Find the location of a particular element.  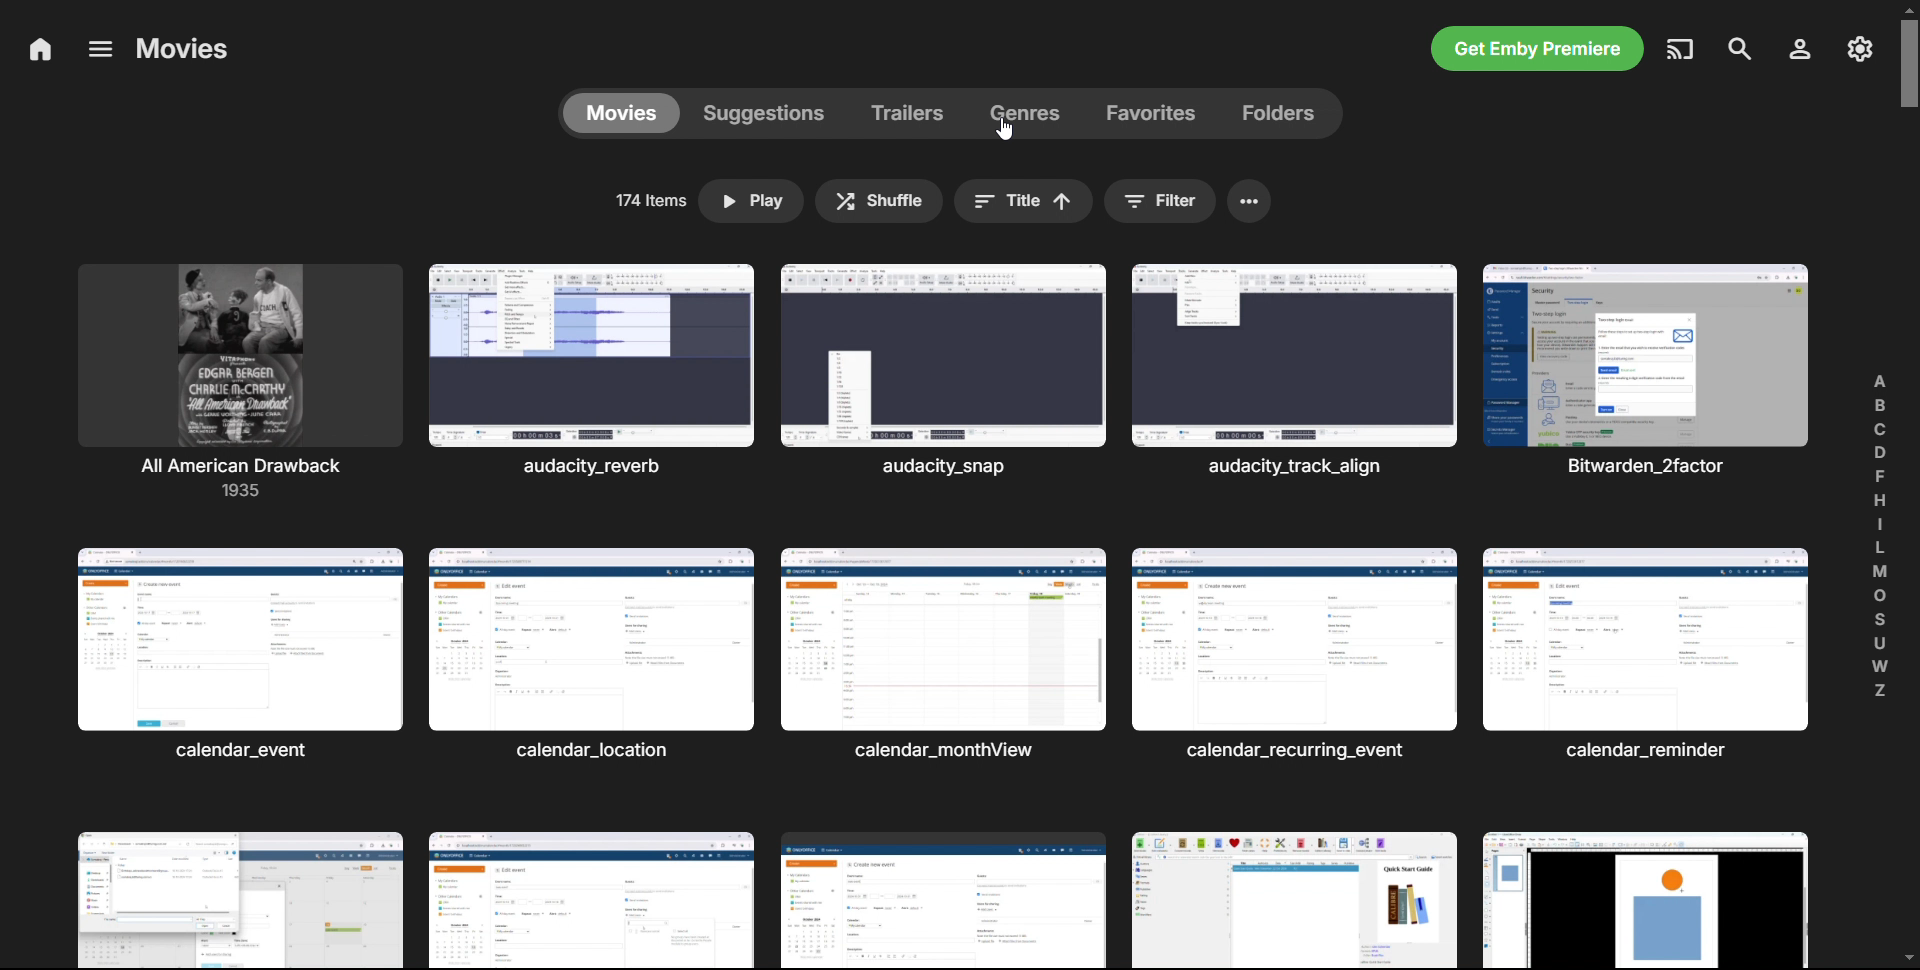

folders is located at coordinates (1280, 112).